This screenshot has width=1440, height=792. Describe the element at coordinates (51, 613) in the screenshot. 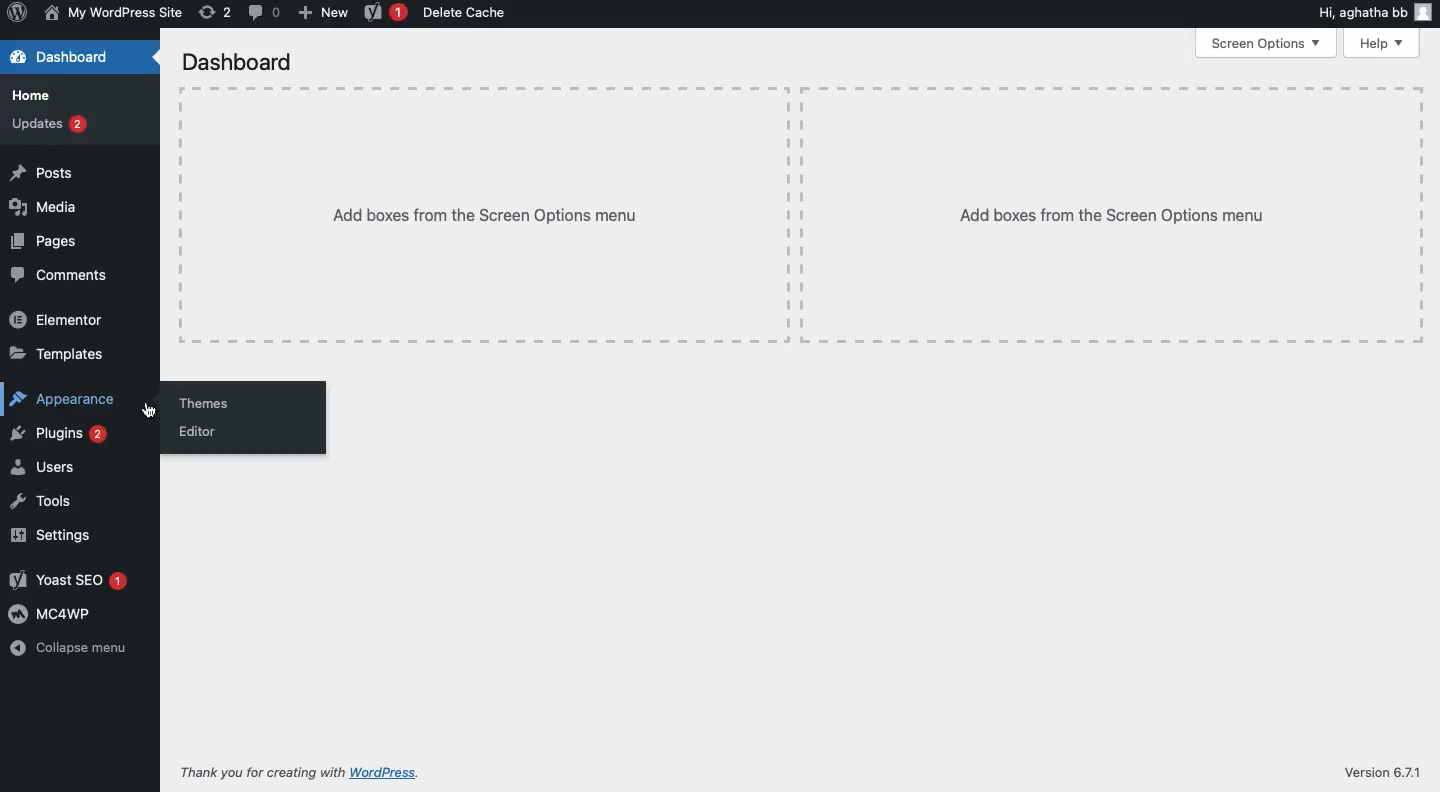

I see `MC4WP` at that location.